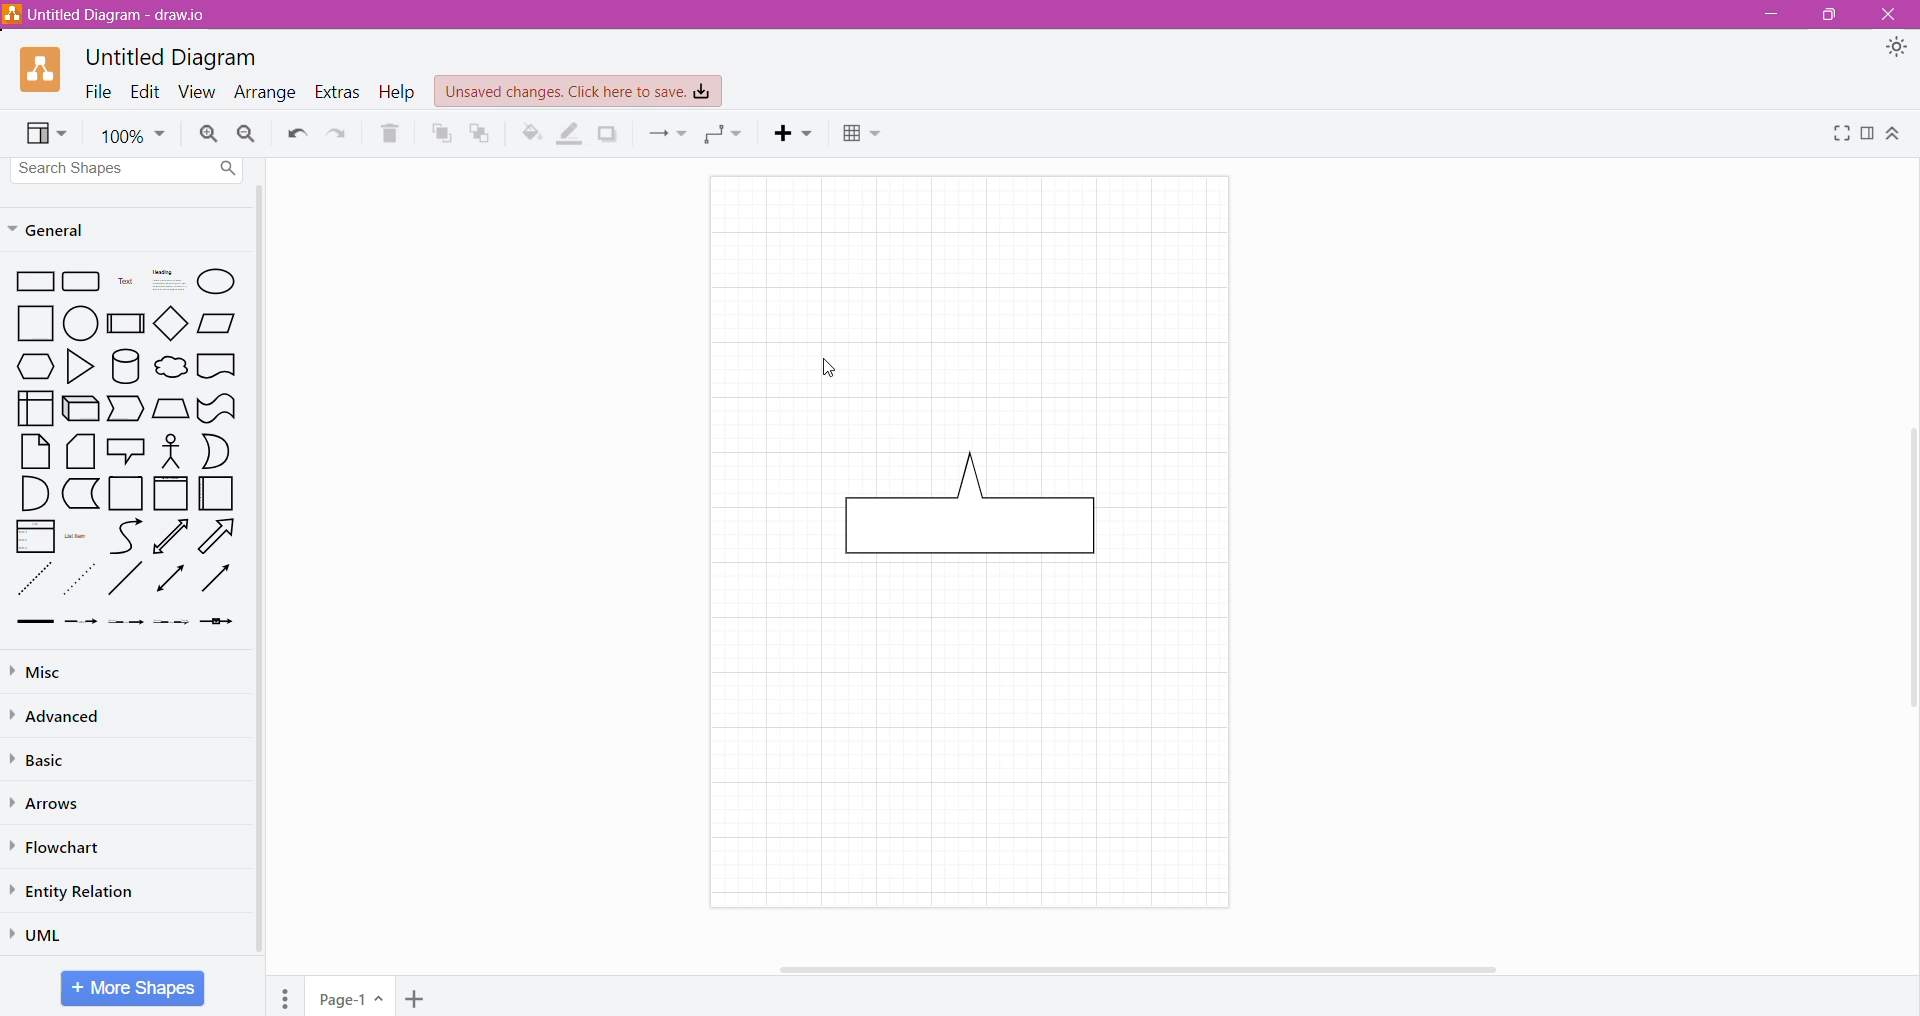 Image resolution: width=1920 pixels, height=1016 pixels. I want to click on Advanced, so click(60, 716).